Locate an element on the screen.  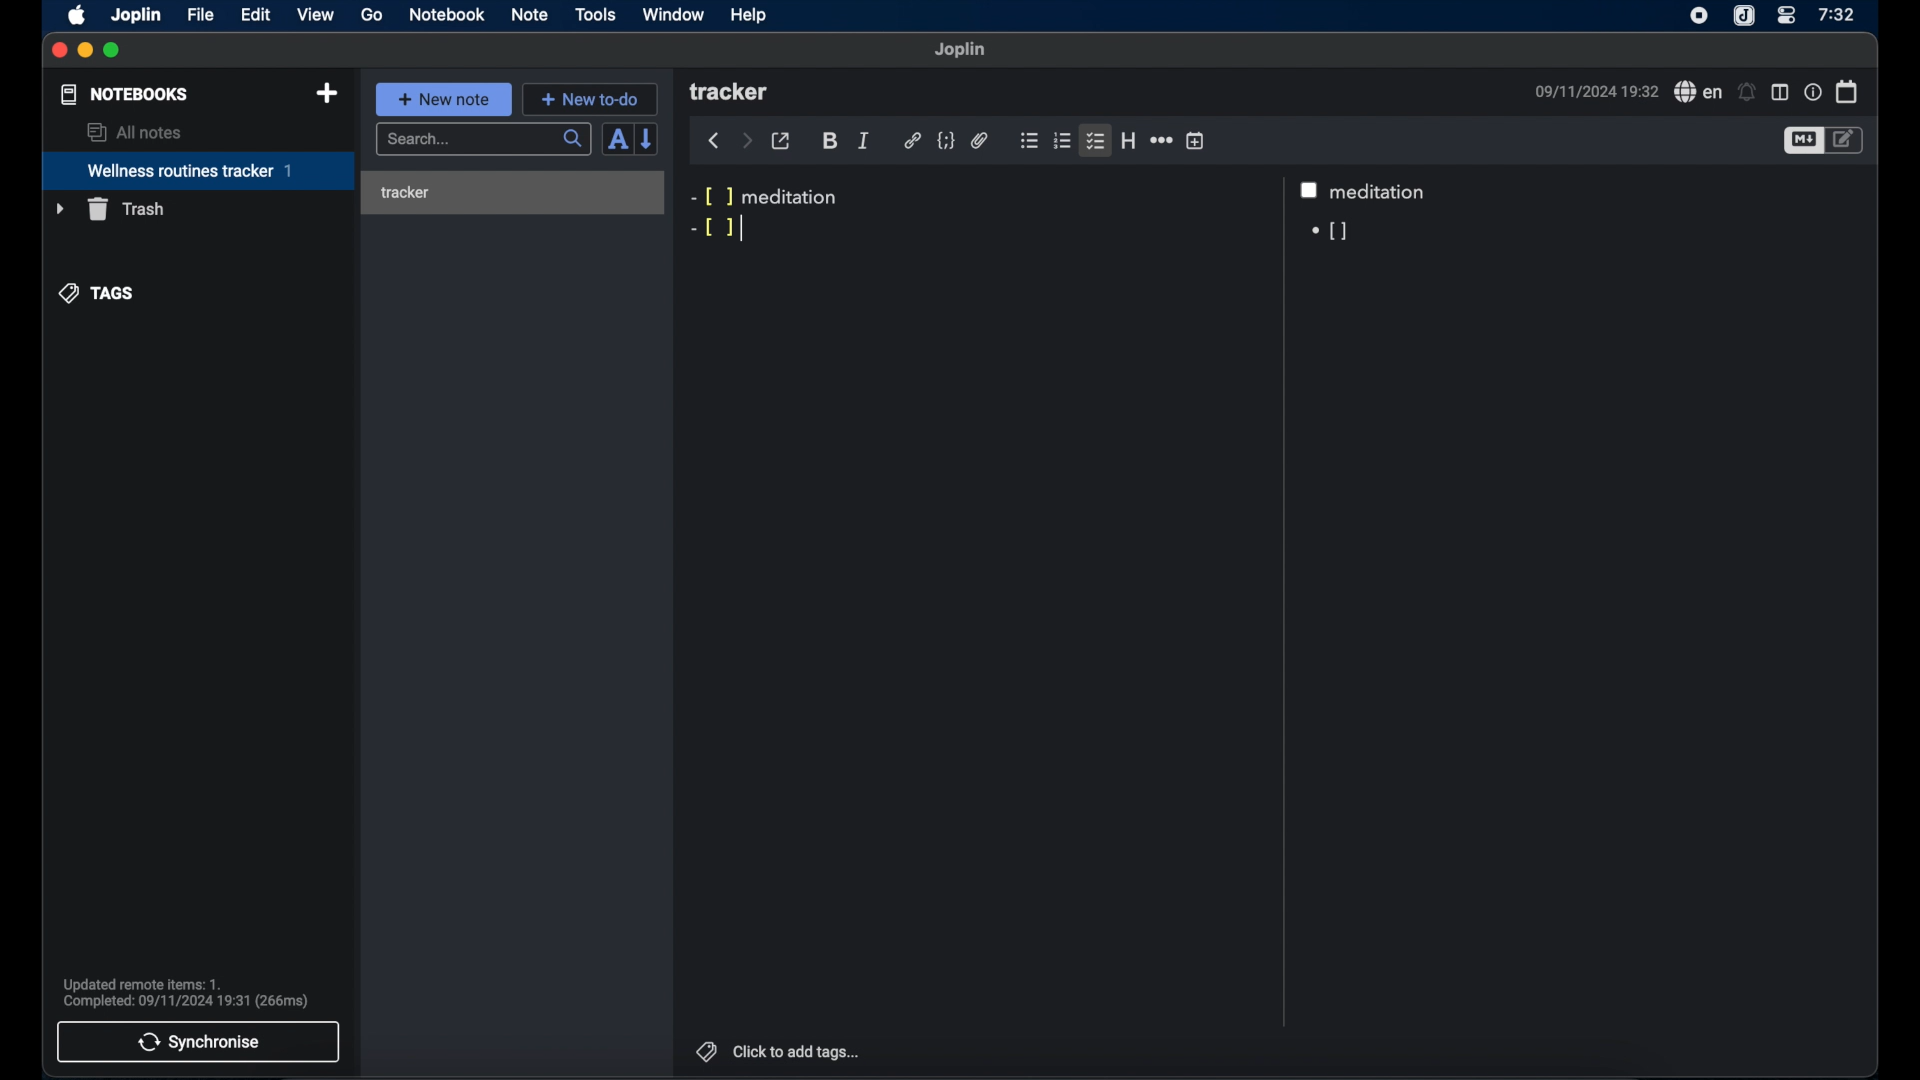
heading is located at coordinates (1128, 140).